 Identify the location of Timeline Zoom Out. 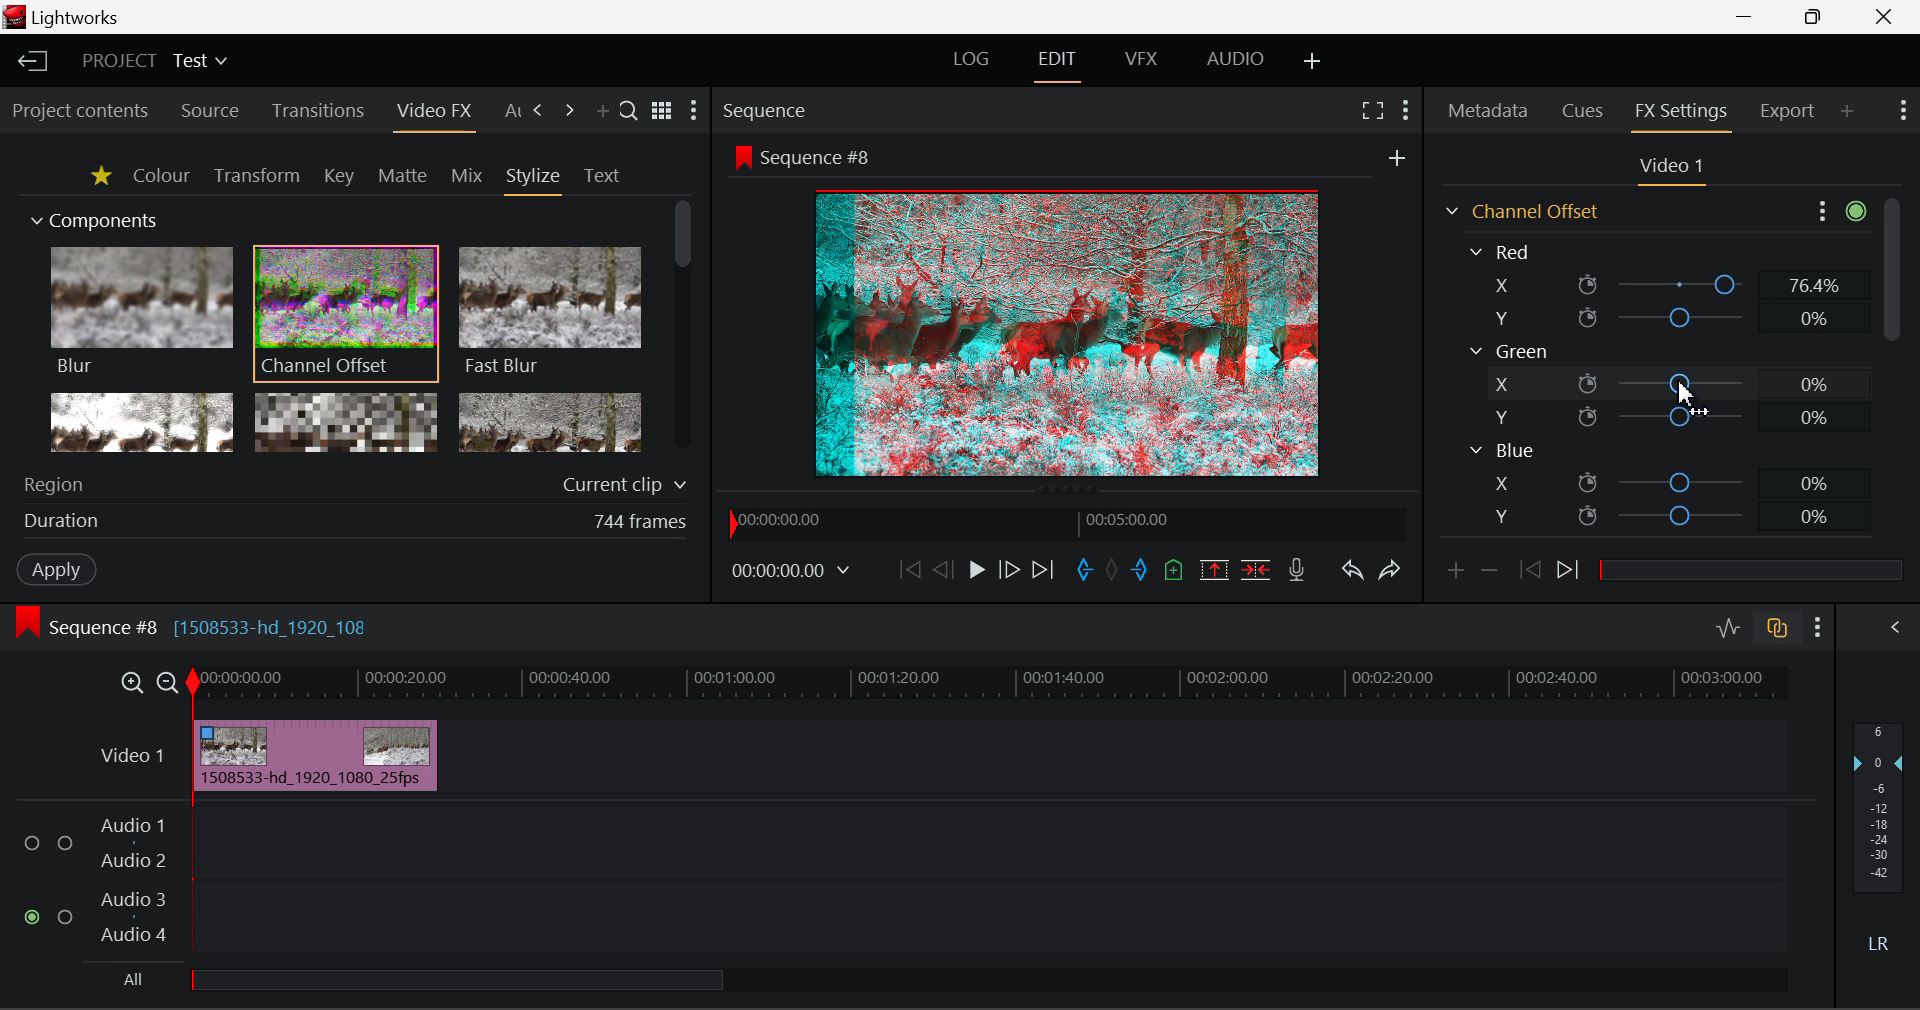
(170, 685).